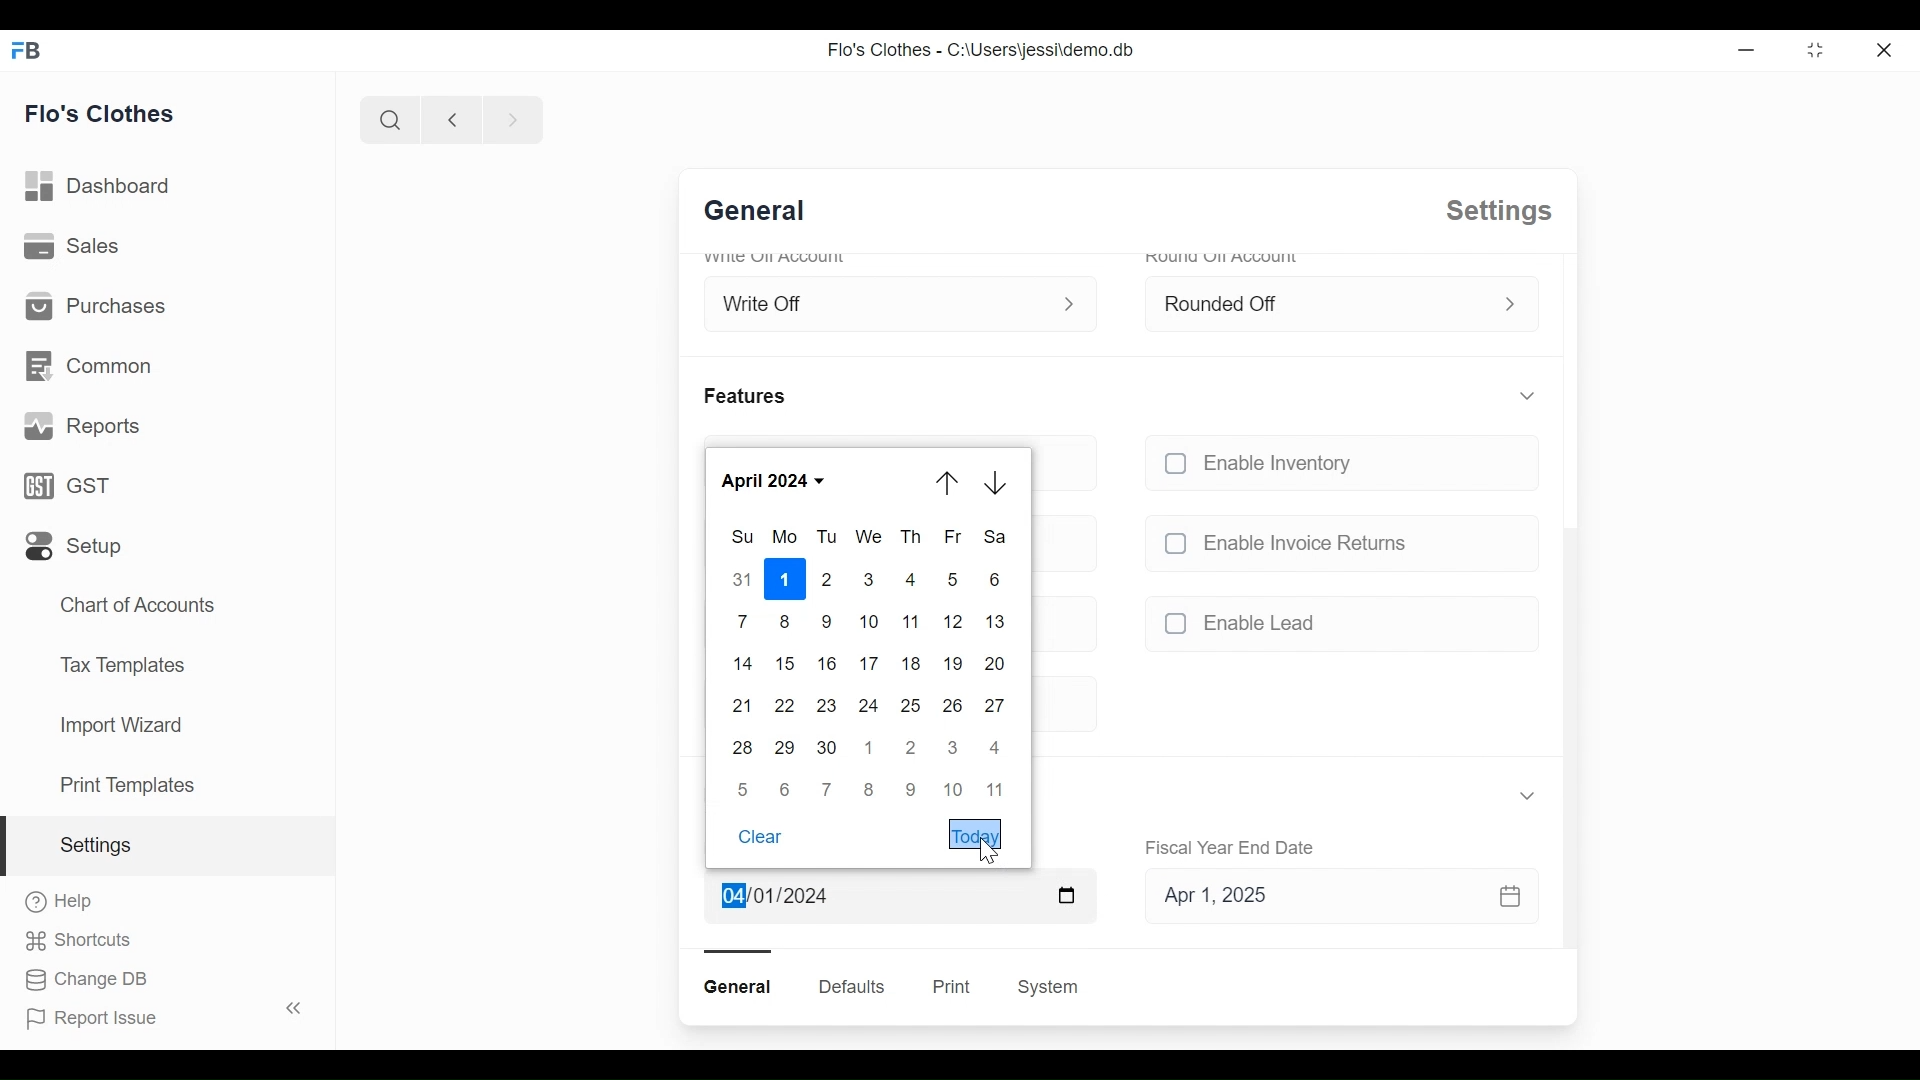  Describe the element at coordinates (871, 706) in the screenshot. I see `24` at that location.